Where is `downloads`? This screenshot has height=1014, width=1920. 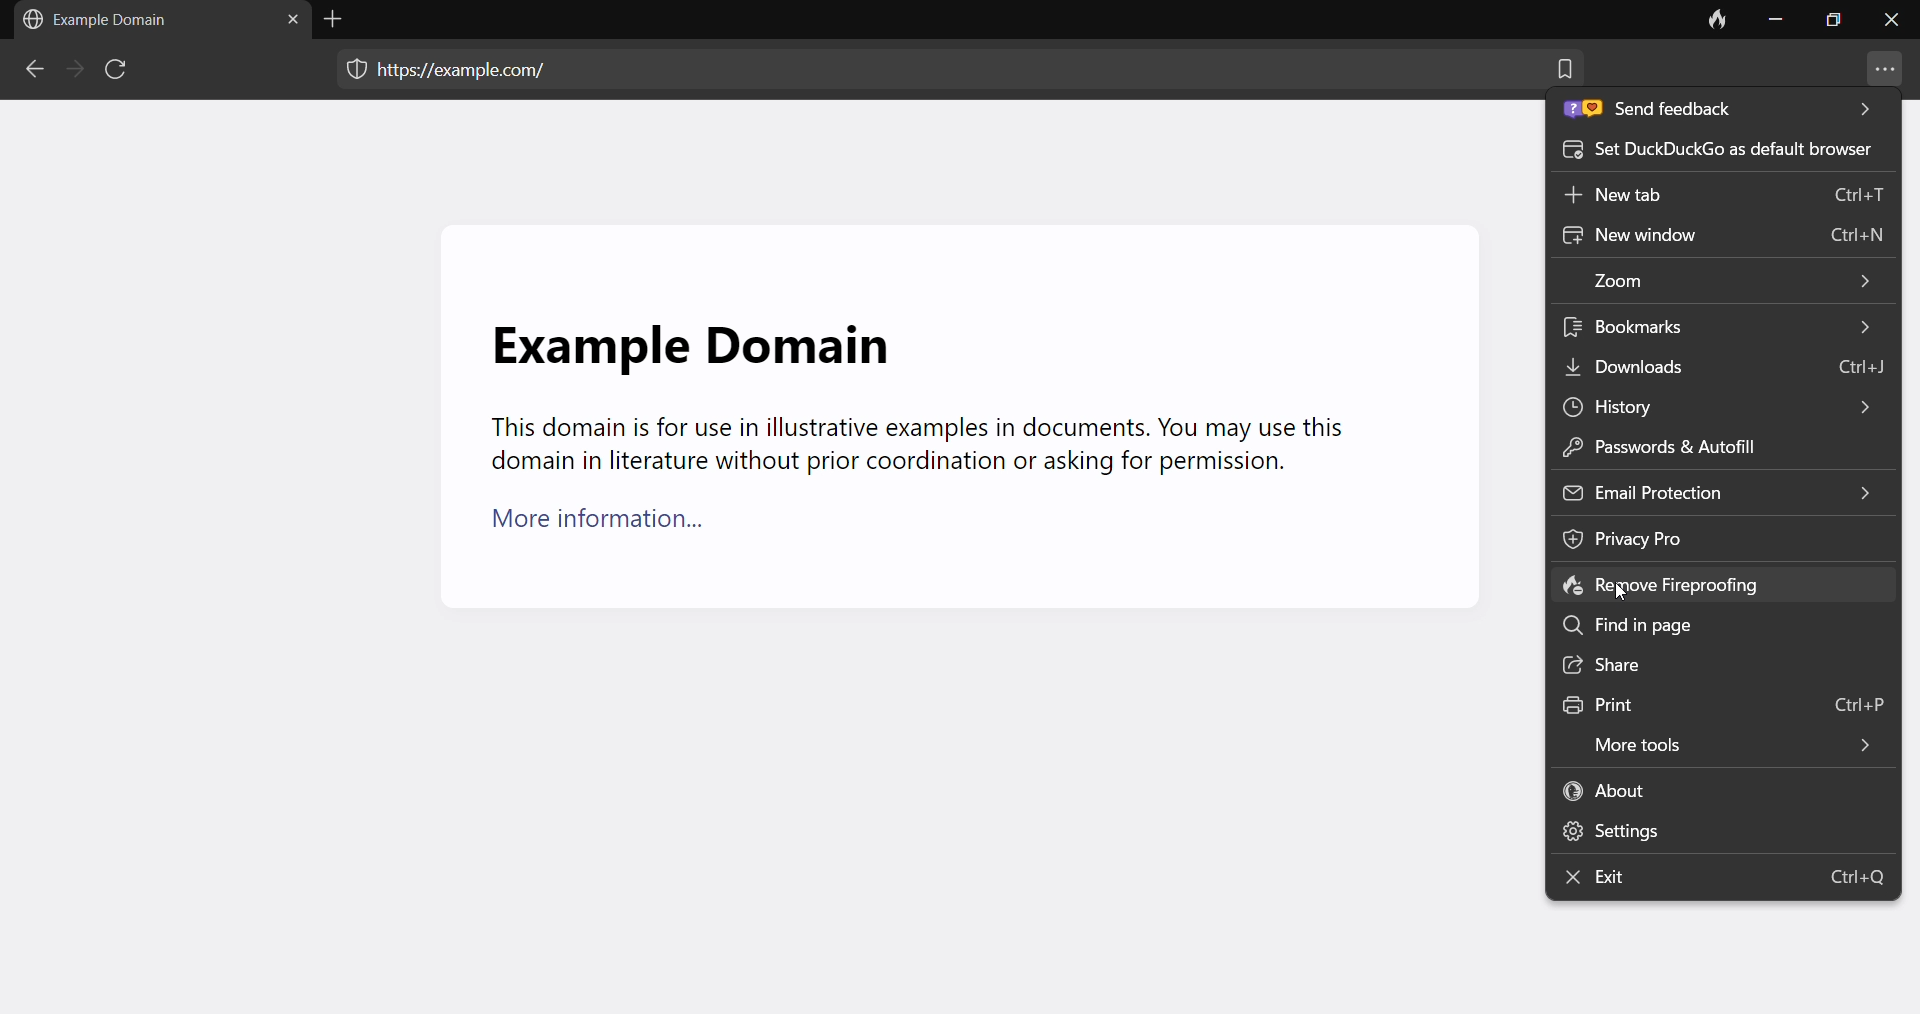 downloads is located at coordinates (1727, 364).